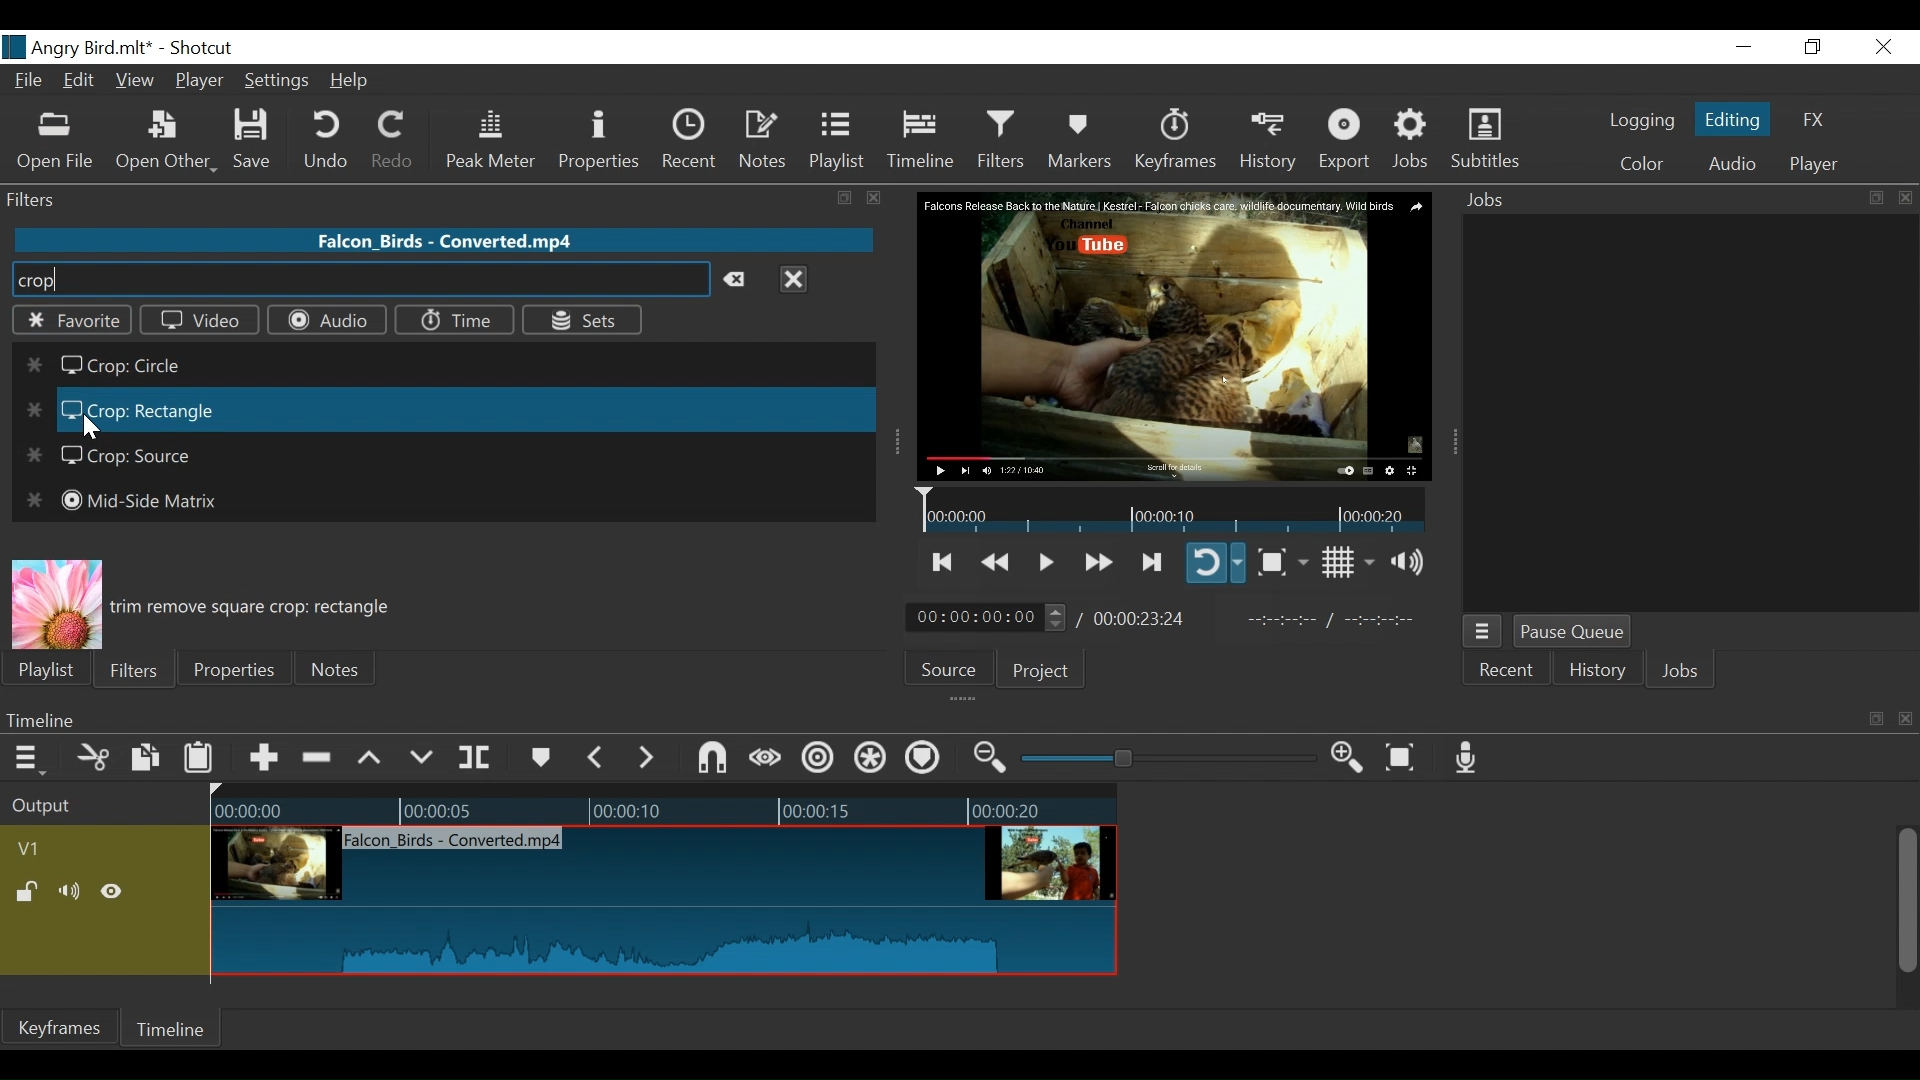 This screenshot has width=1920, height=1080. I want to click on Undo, so click(329, 140).